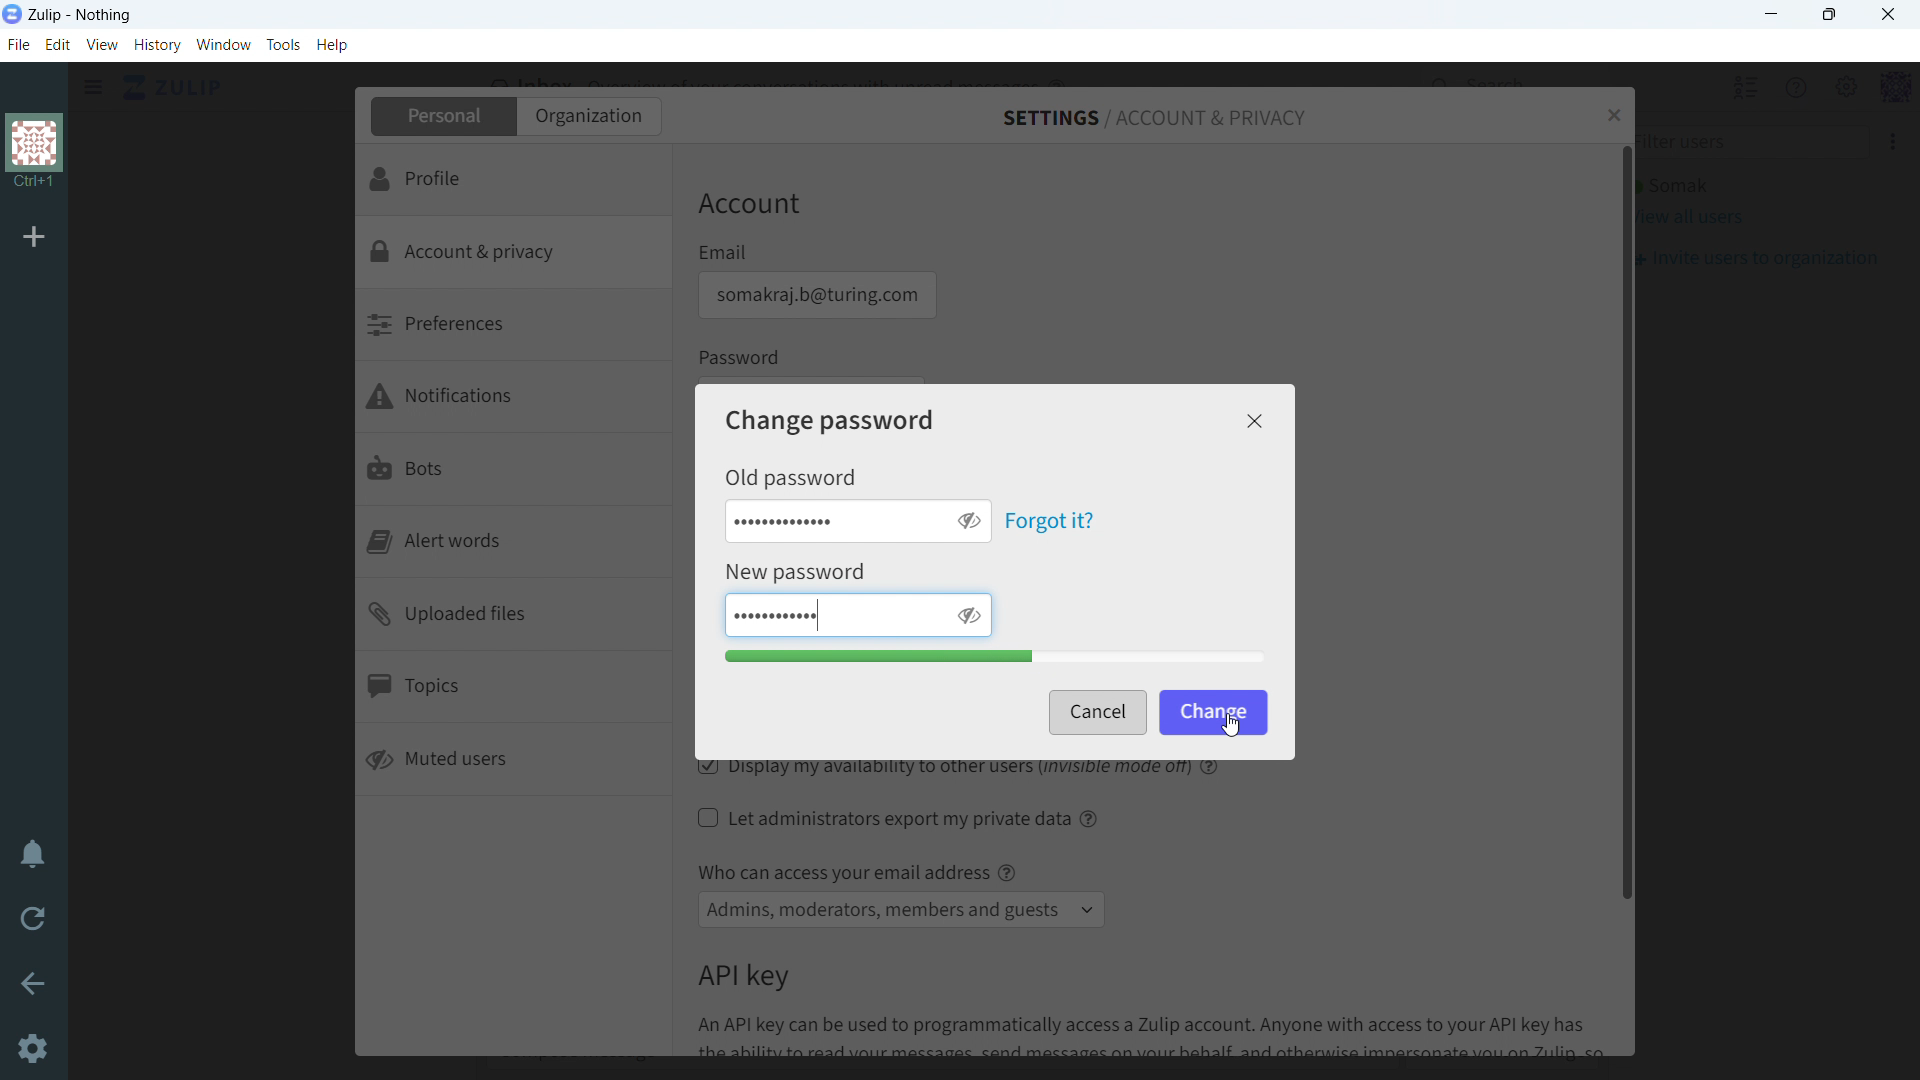 The width and height of the screenshot is (1920, 1080). What do you see at coordinates (81, 15) in the screenshot?
I see `title` at bounding box center [81, 15].